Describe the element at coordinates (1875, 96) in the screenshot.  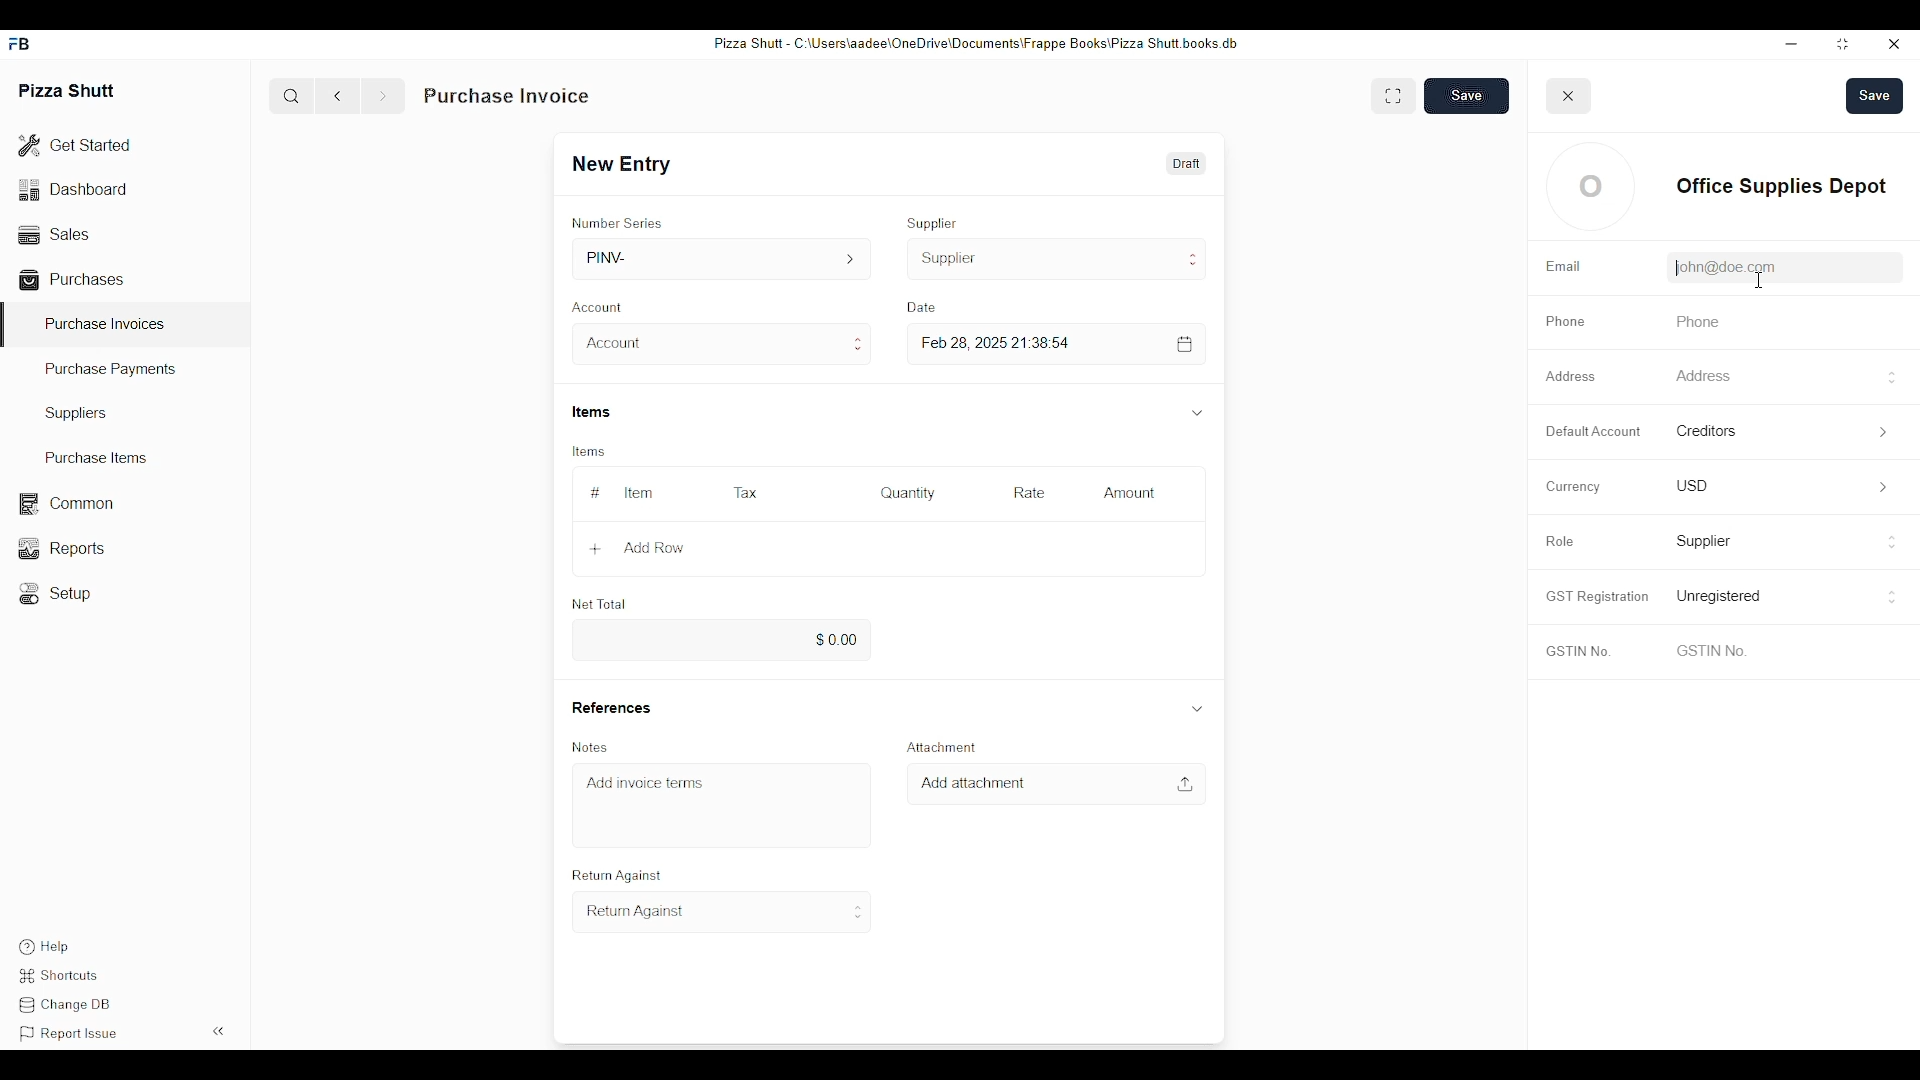
I see `Save` at that location.